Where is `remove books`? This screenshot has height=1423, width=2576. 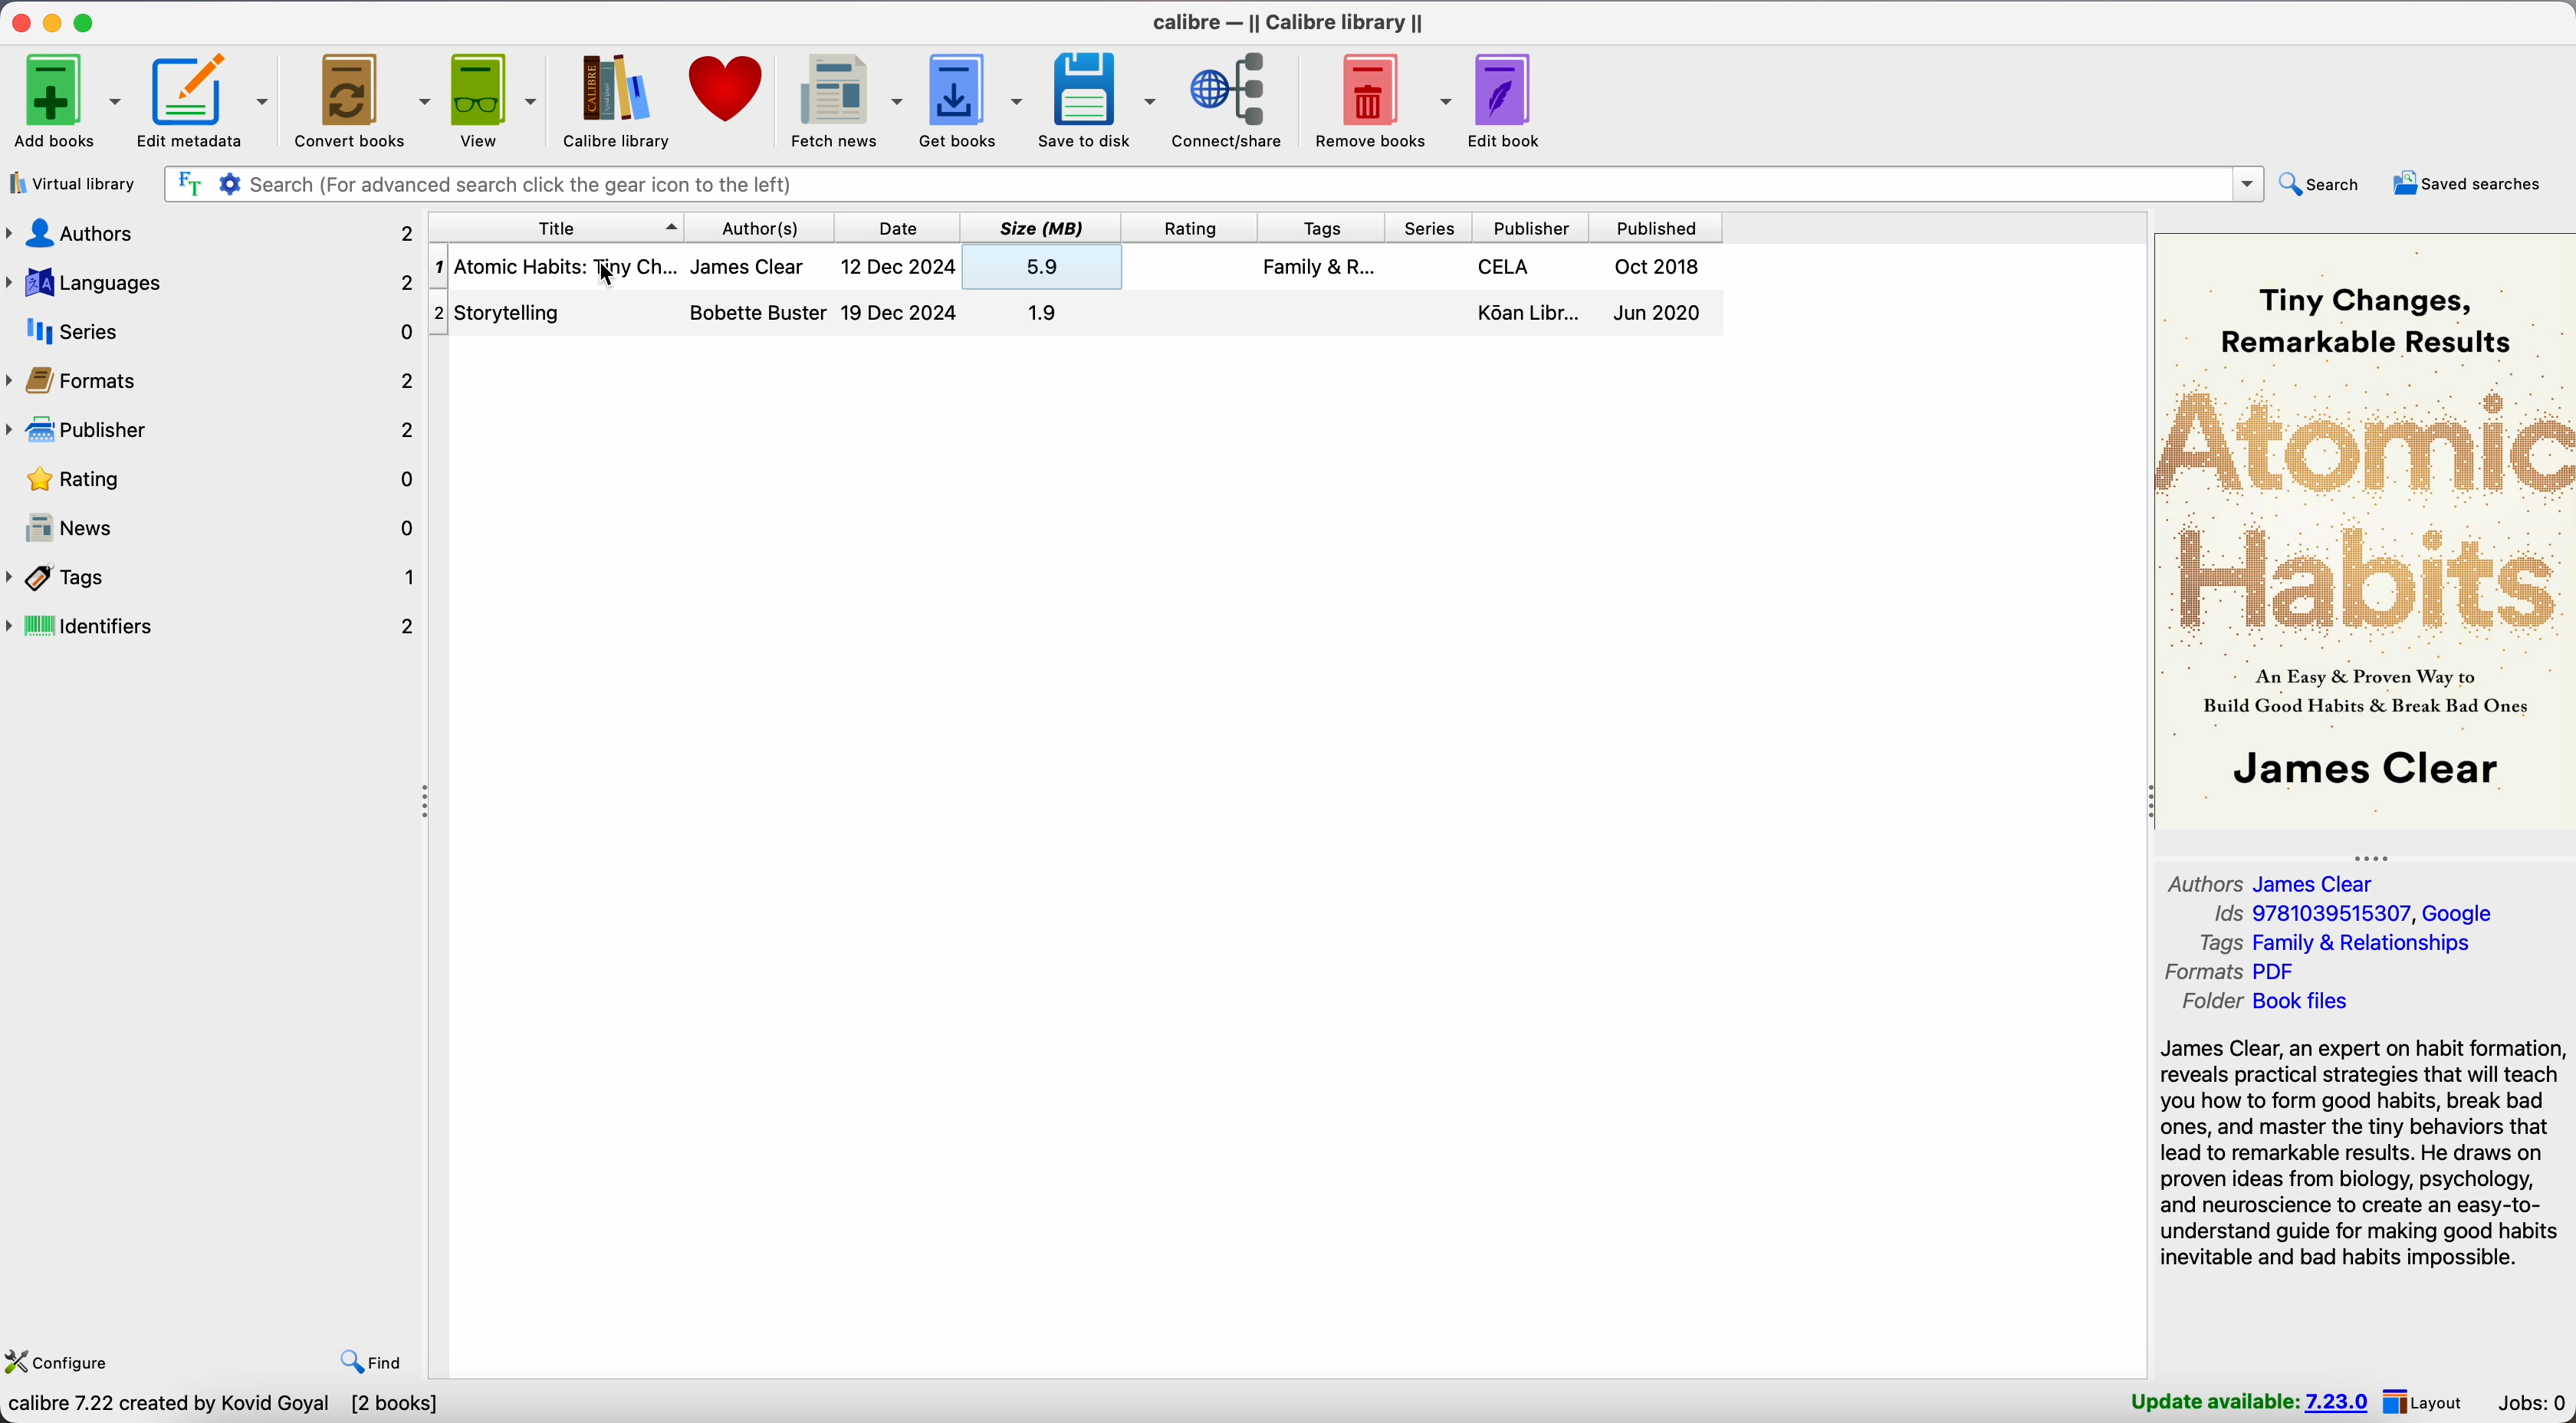 remove books is located at coordinates (1381, 100).